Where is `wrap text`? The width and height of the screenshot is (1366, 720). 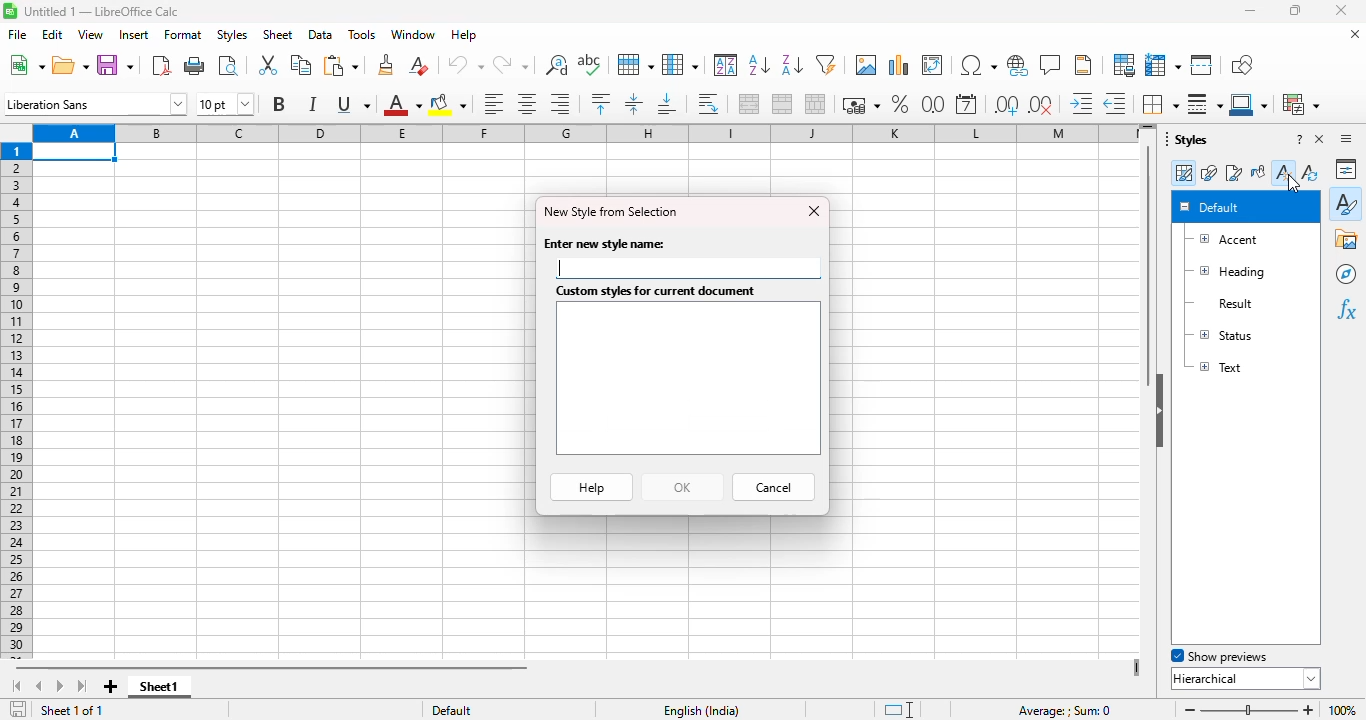
wrap text is located at coordinates (707, 104).